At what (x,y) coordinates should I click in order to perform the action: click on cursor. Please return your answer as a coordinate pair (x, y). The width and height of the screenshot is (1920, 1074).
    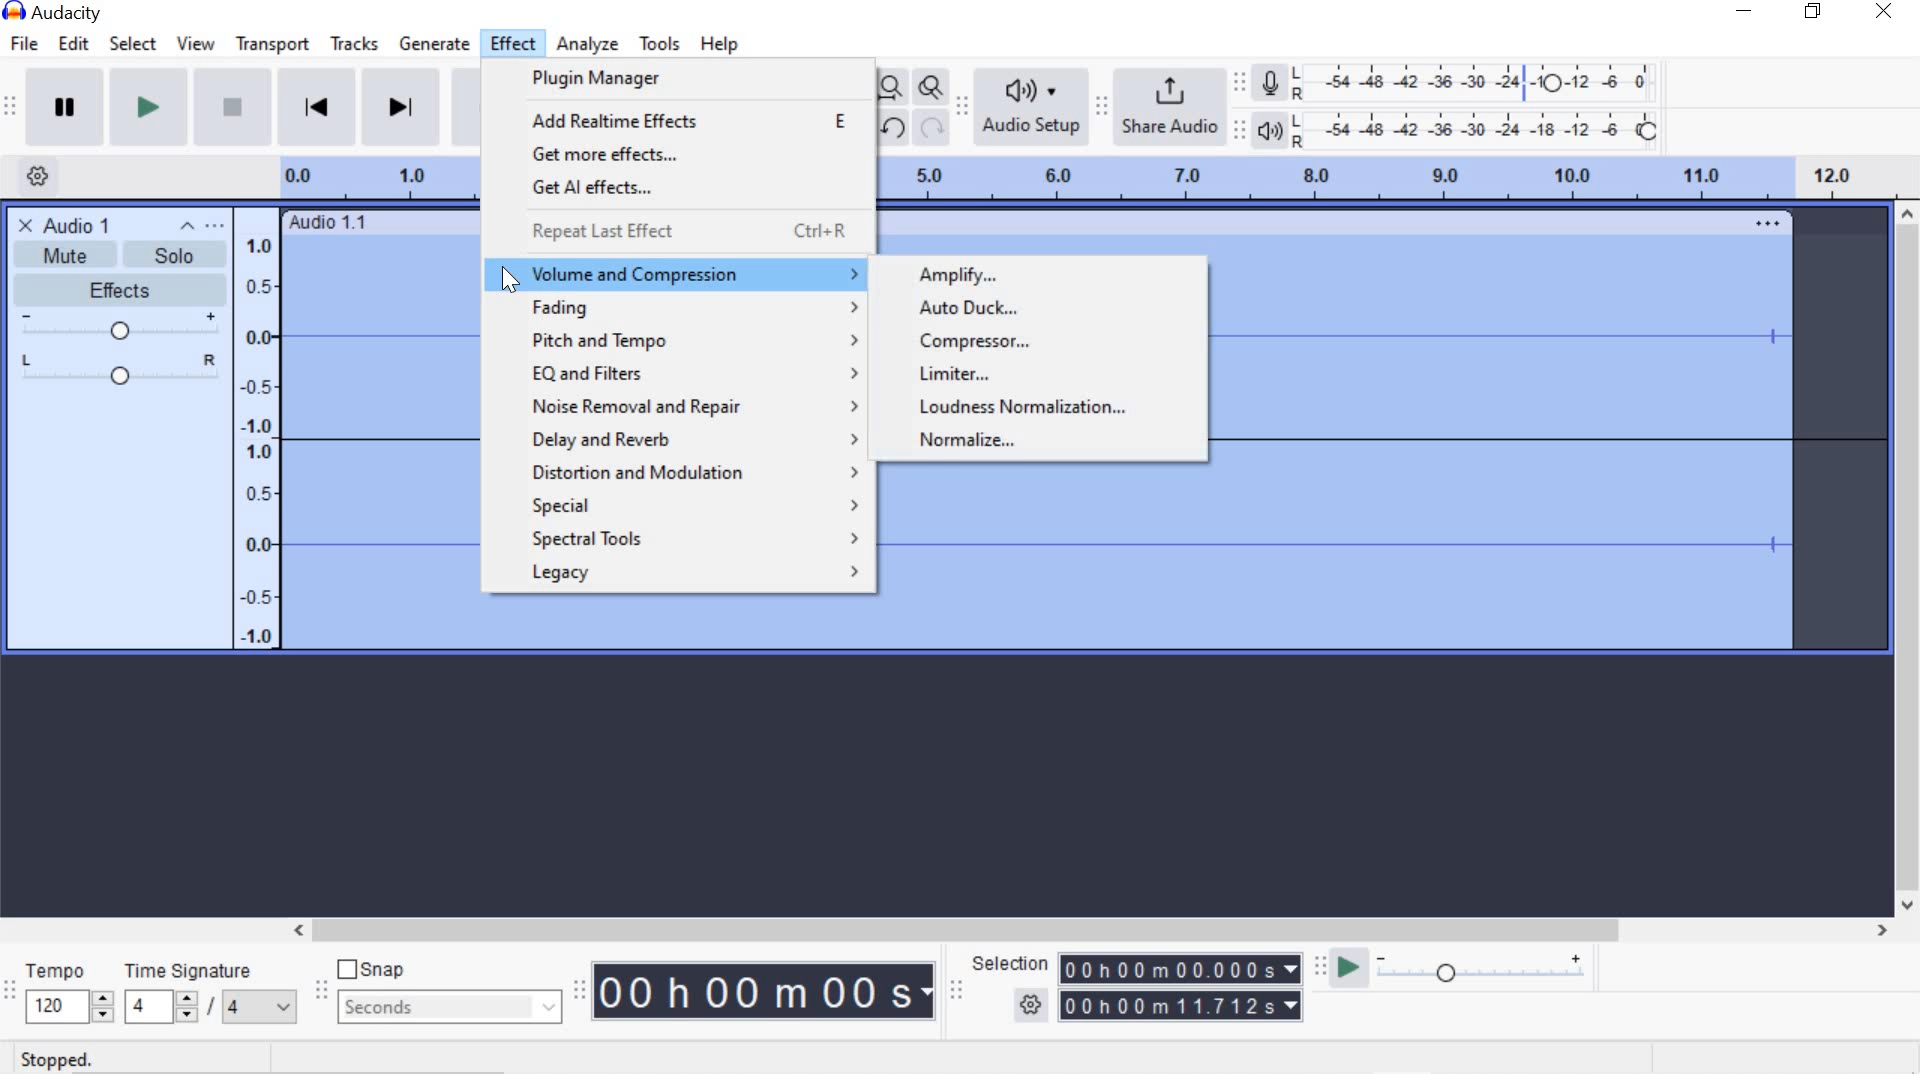
    Looking at the image, I should click on (508, 276).